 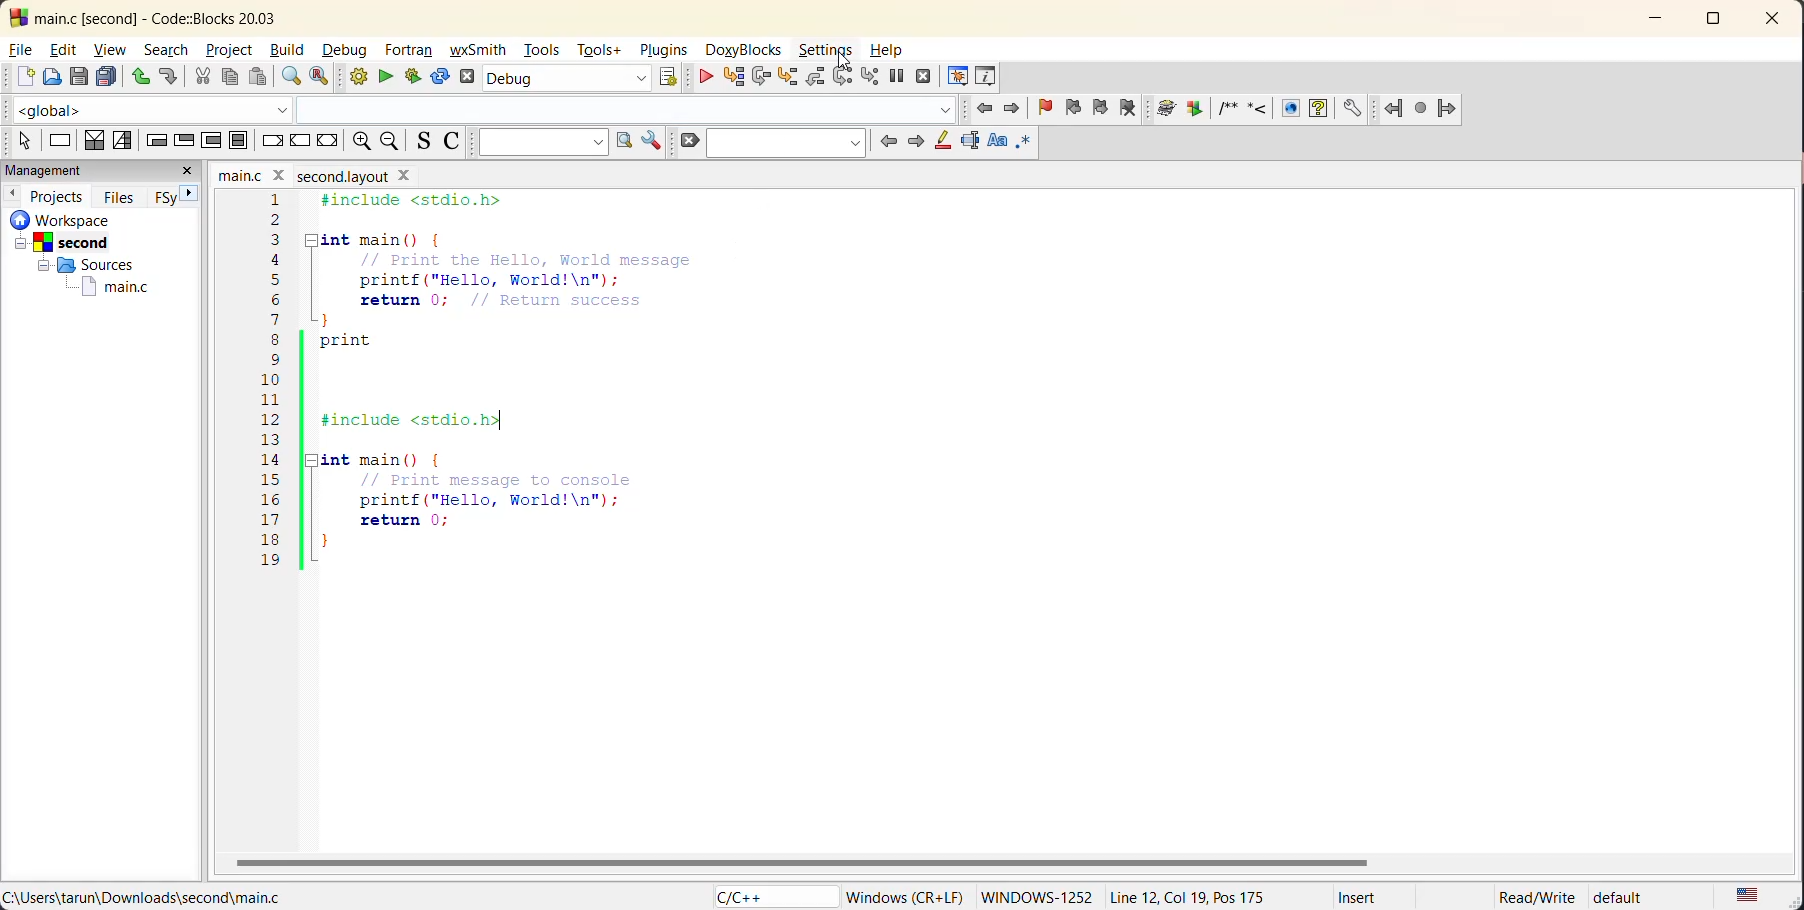 I want to click on return instruction, so click(x=328, y=140).